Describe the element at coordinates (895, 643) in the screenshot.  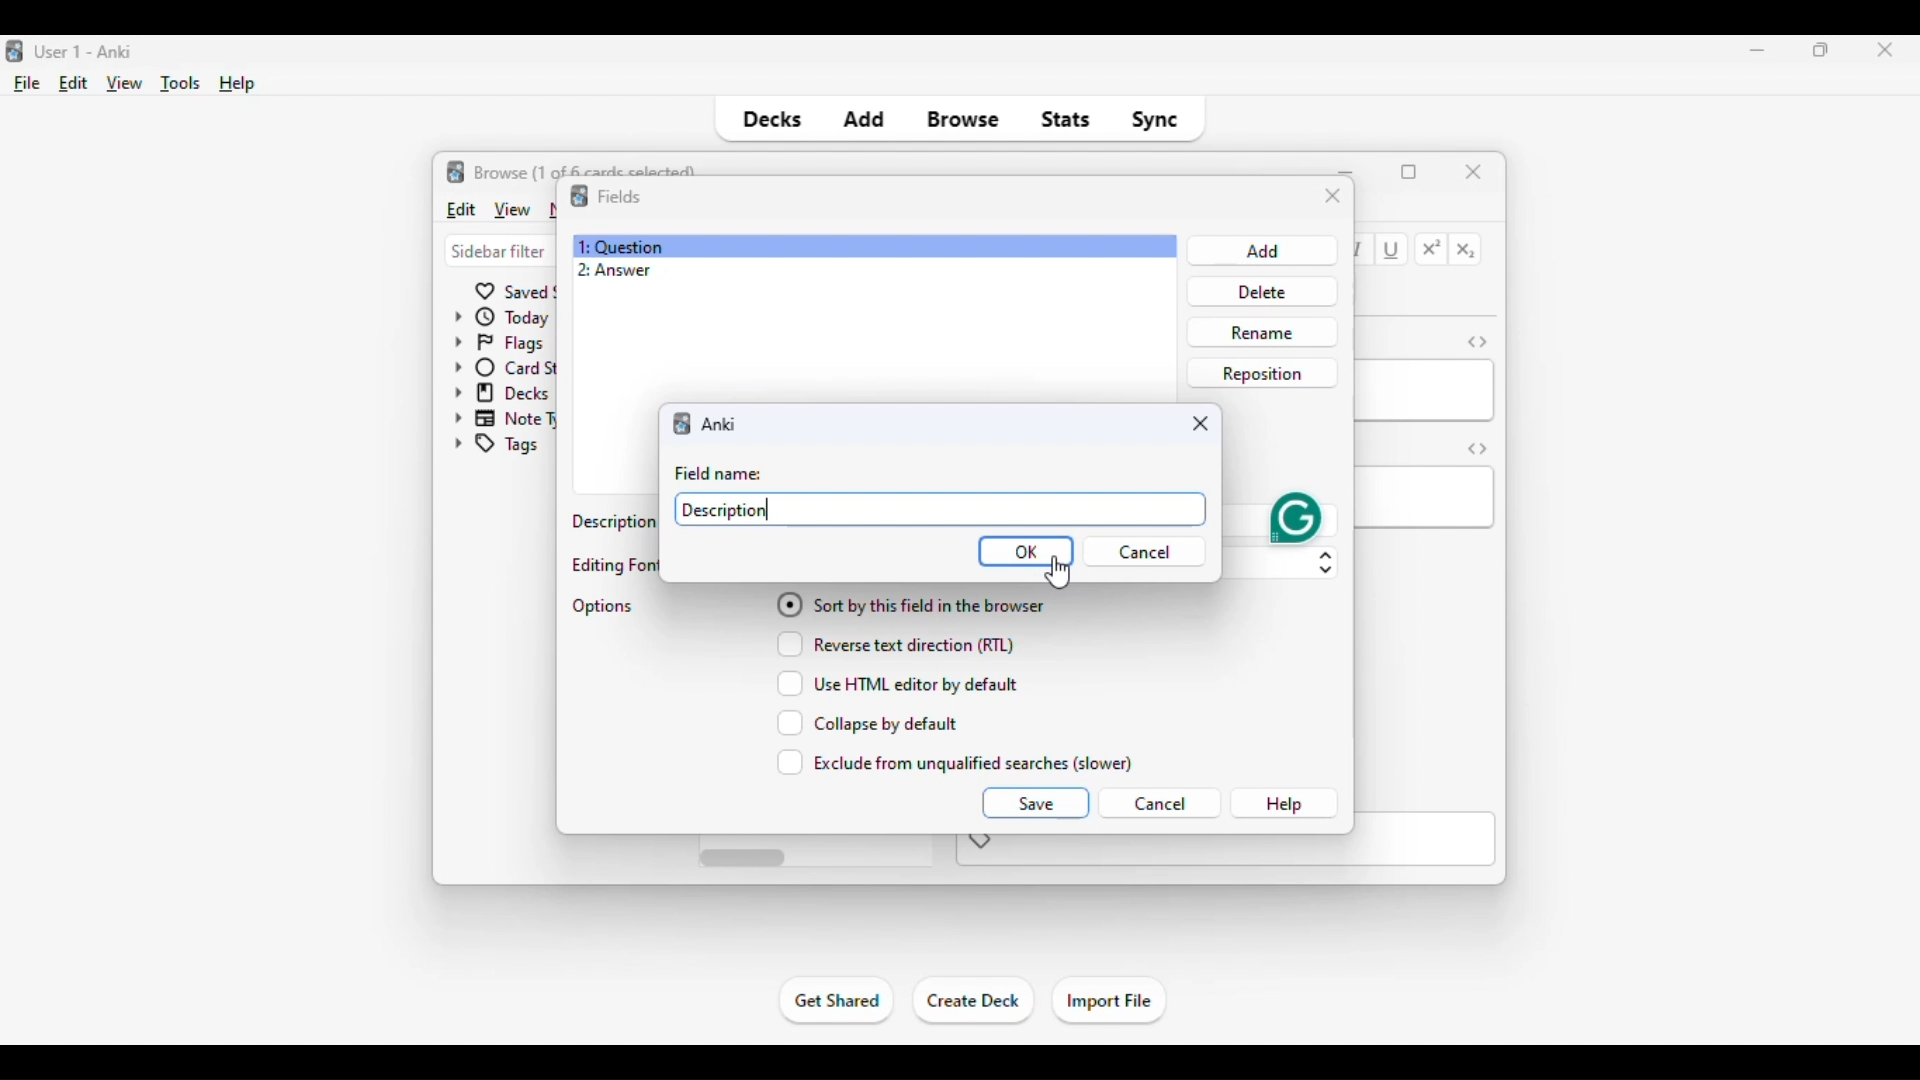
I see `reverse text direction (RTL)` at that location.